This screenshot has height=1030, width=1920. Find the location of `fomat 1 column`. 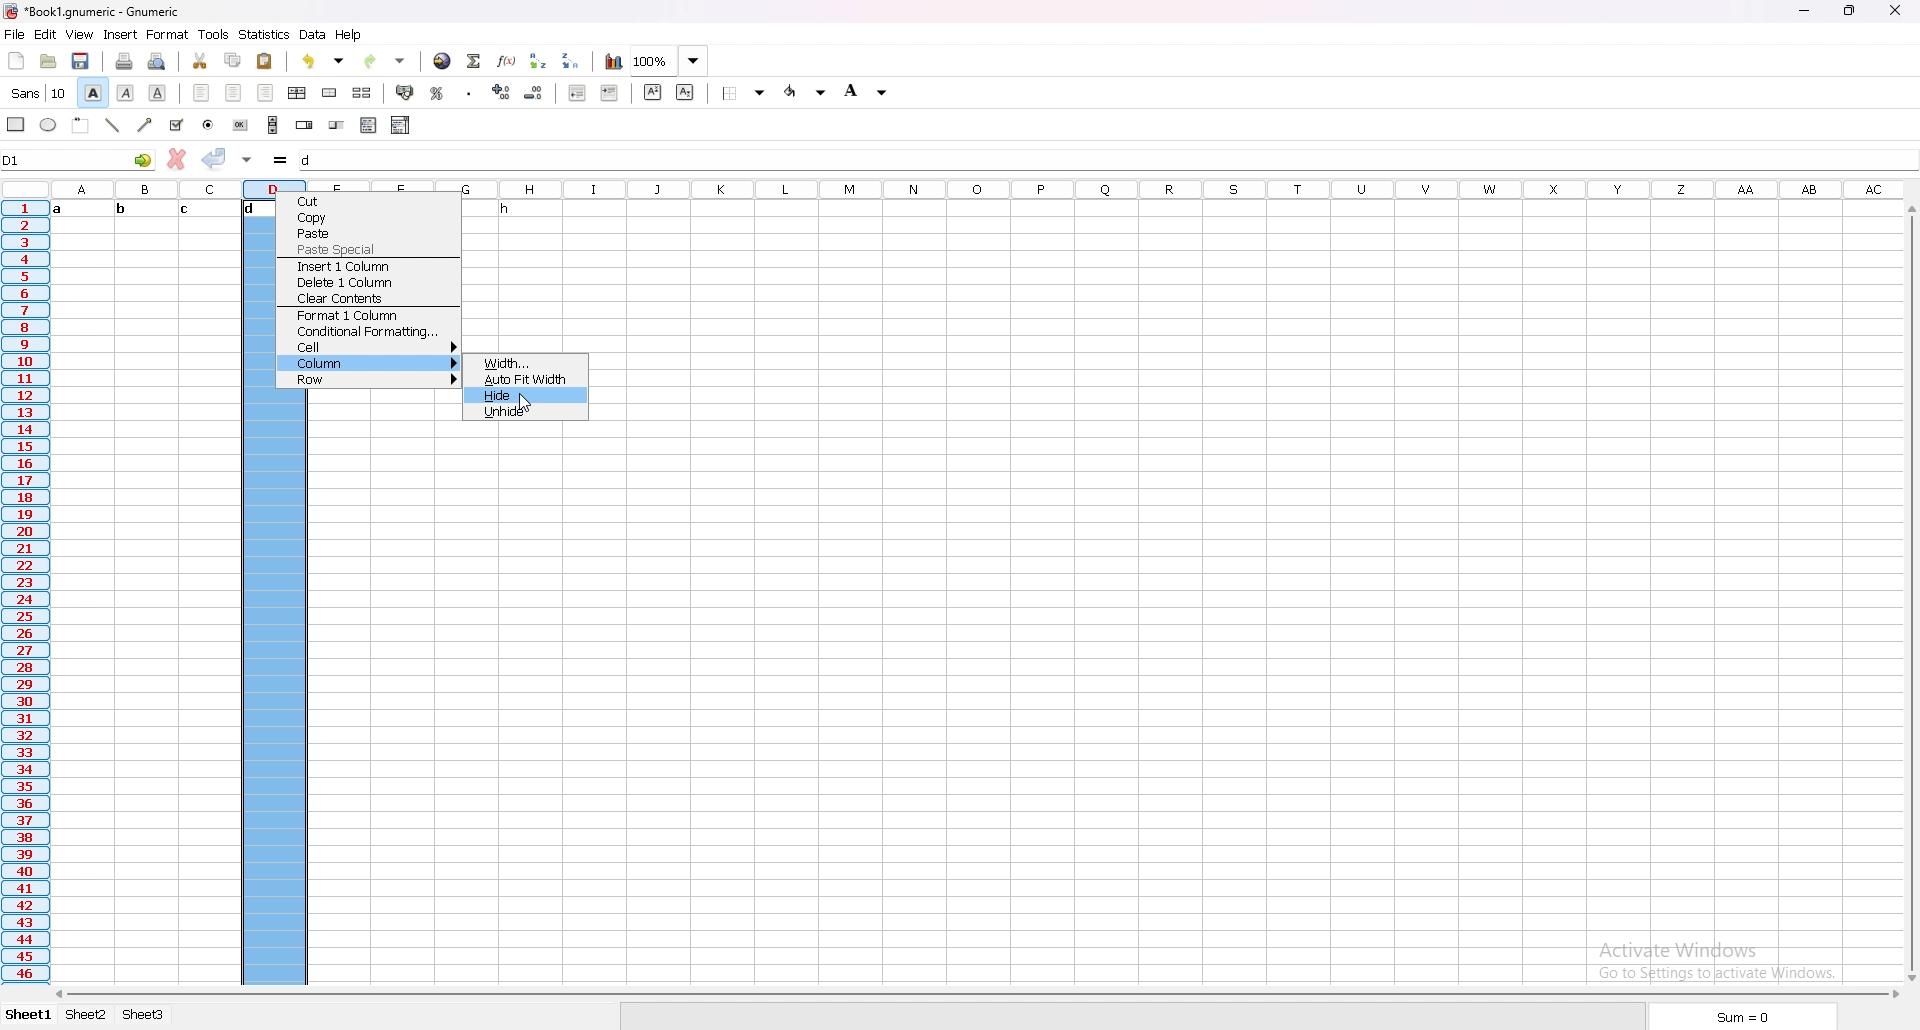

fomat 1 column is located at coordinates (368, 315).